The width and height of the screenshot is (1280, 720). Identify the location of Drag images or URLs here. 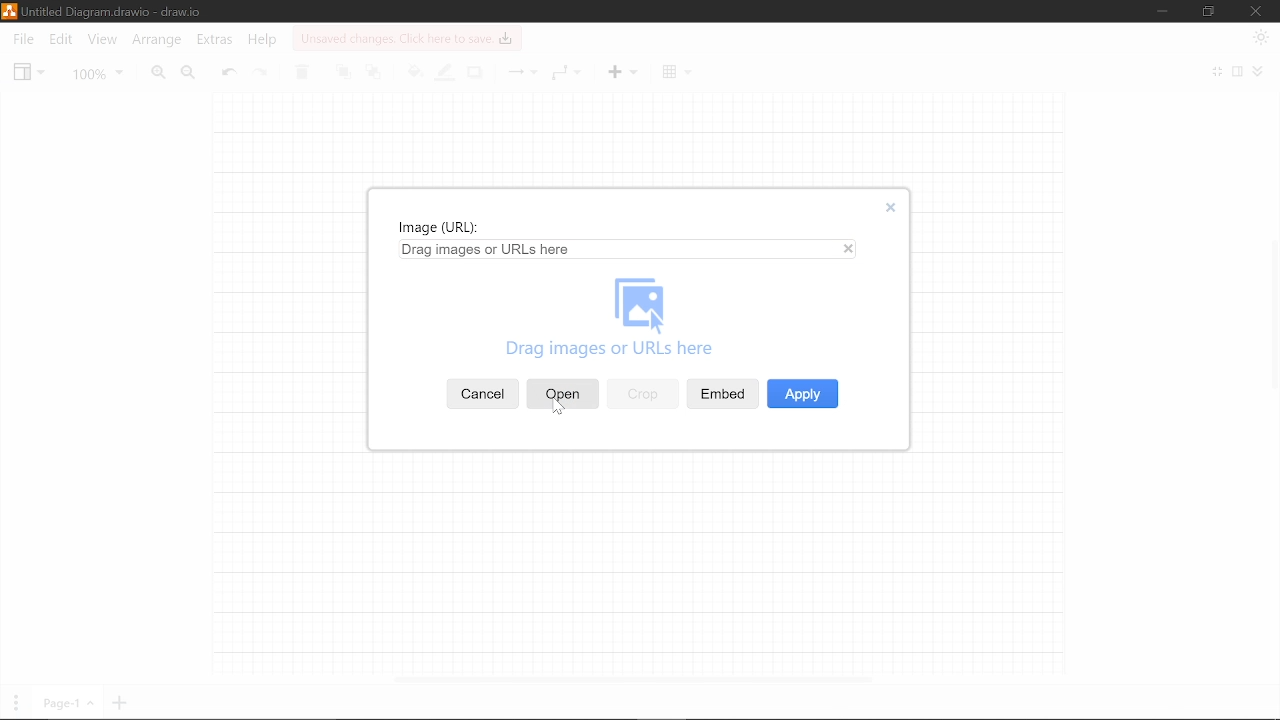
(488, 250).